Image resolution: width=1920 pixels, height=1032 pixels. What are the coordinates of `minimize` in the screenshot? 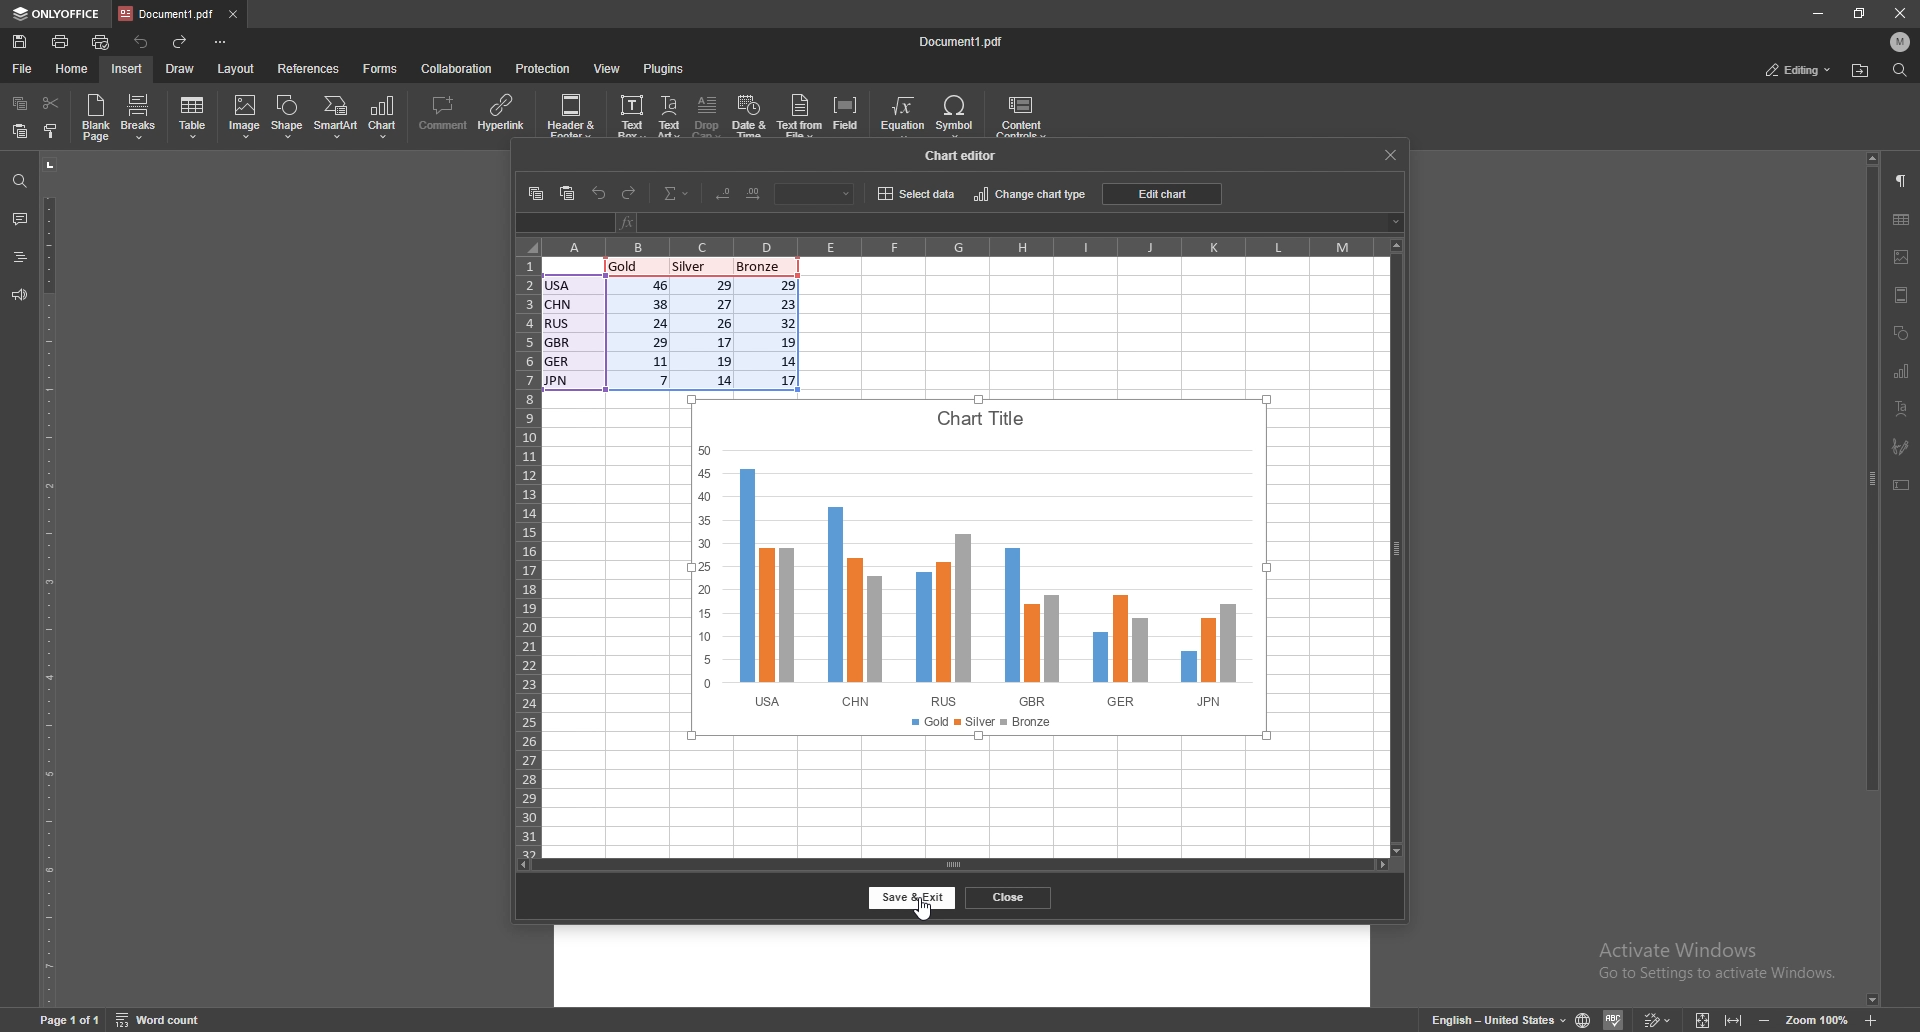 It's located at (1818, 12).